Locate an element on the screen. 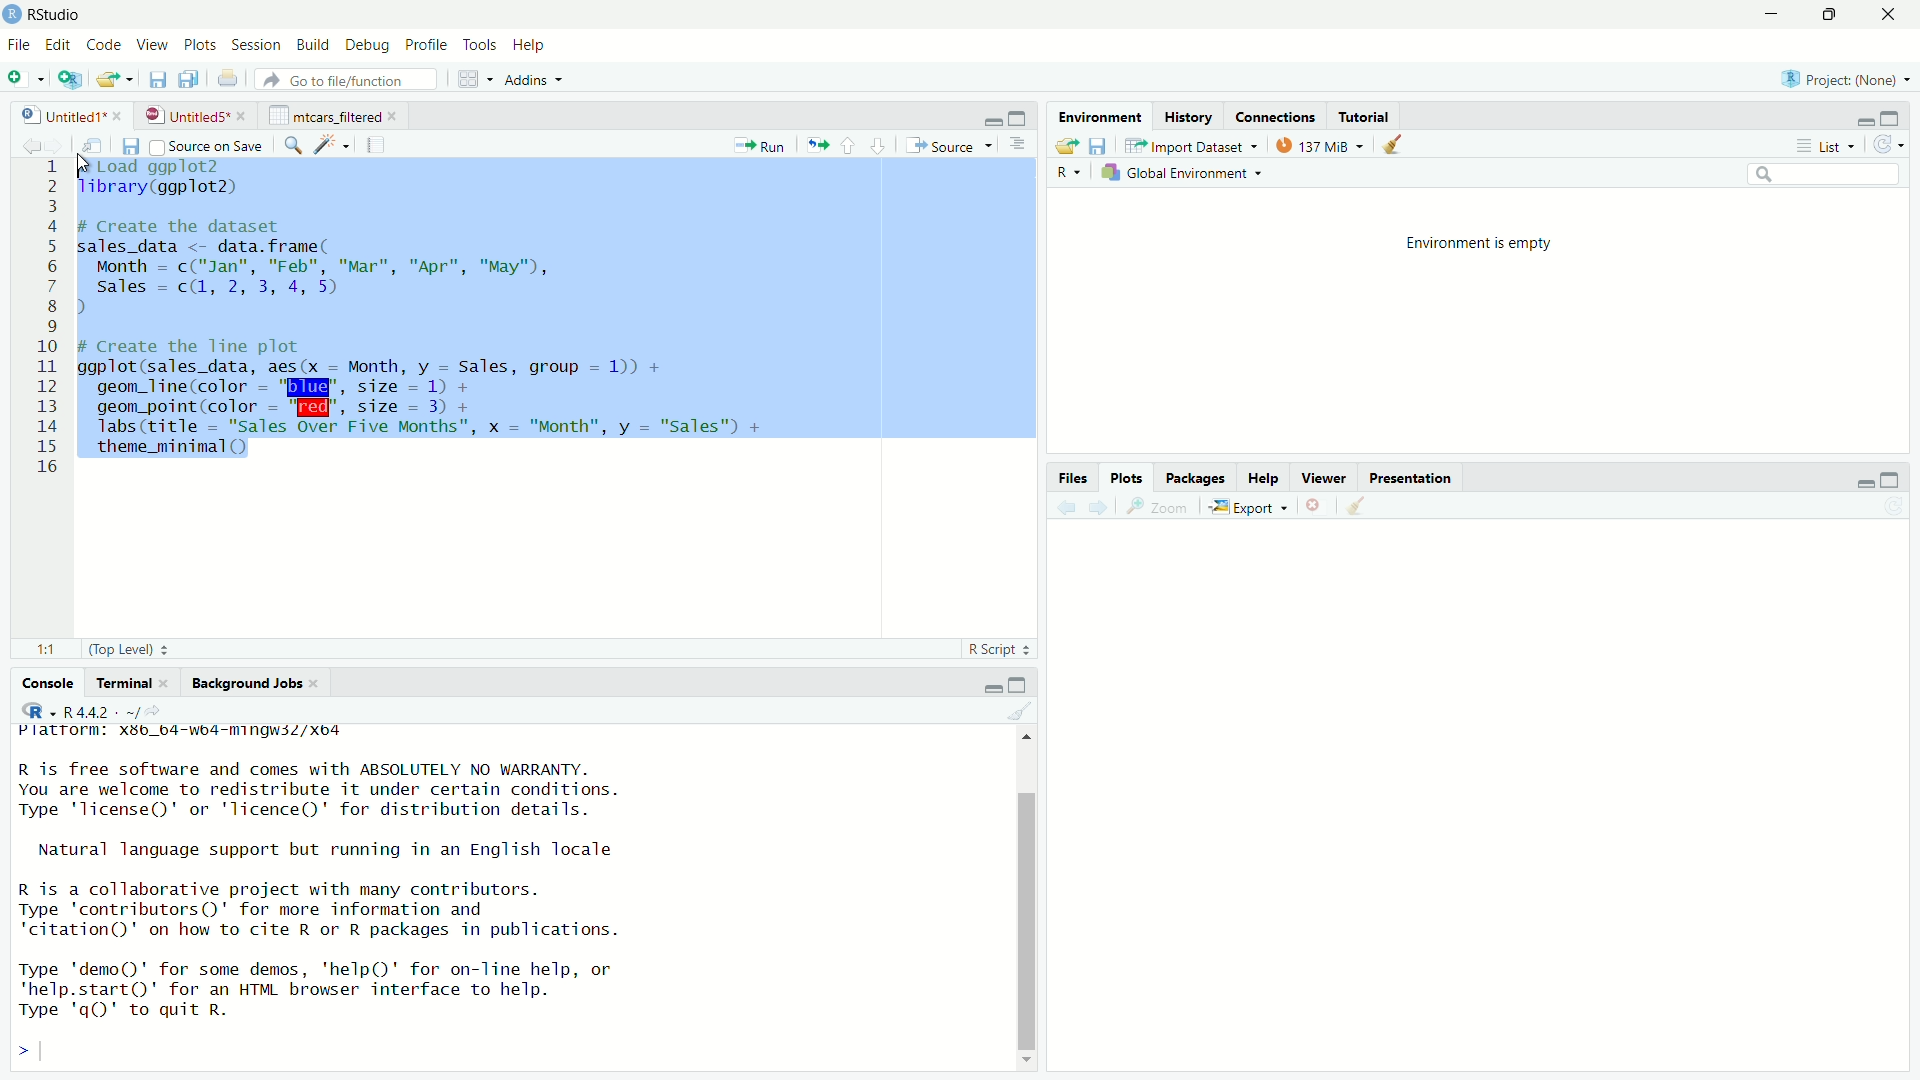 The width and height of the screenshot is (1920, 1080). find and replace is located at coordinates (293, 147).